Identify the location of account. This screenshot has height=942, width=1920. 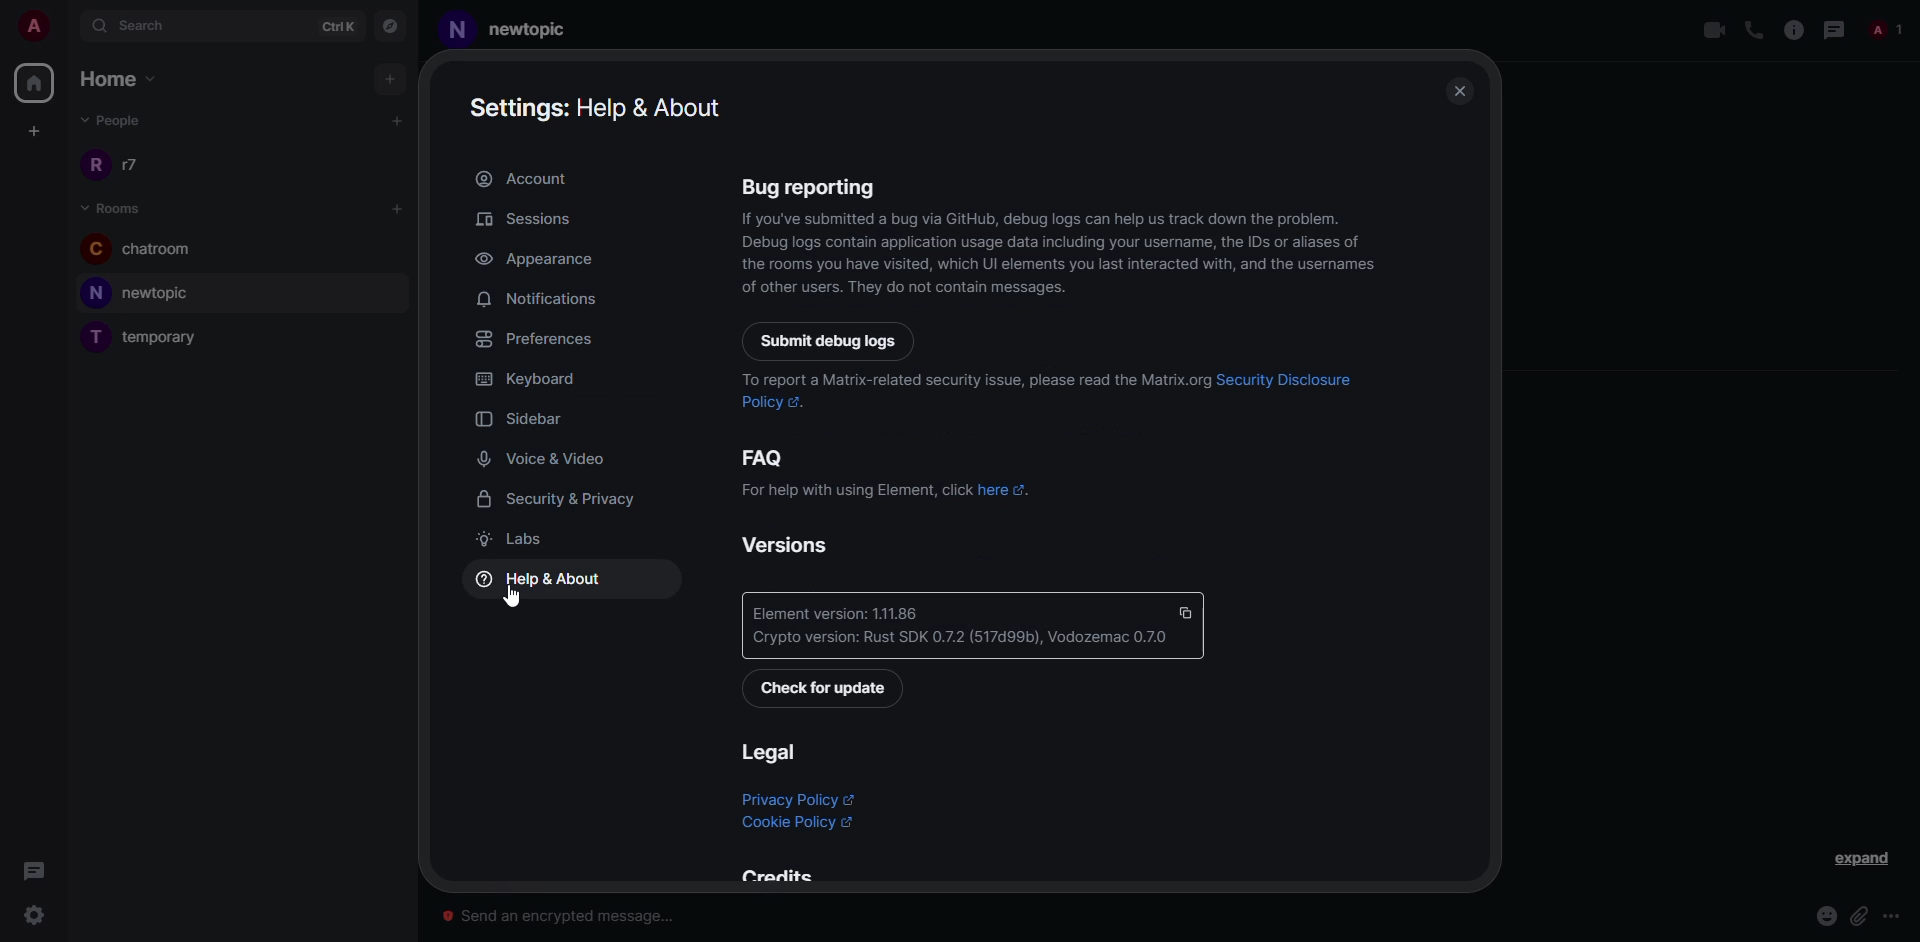
(528, 180).